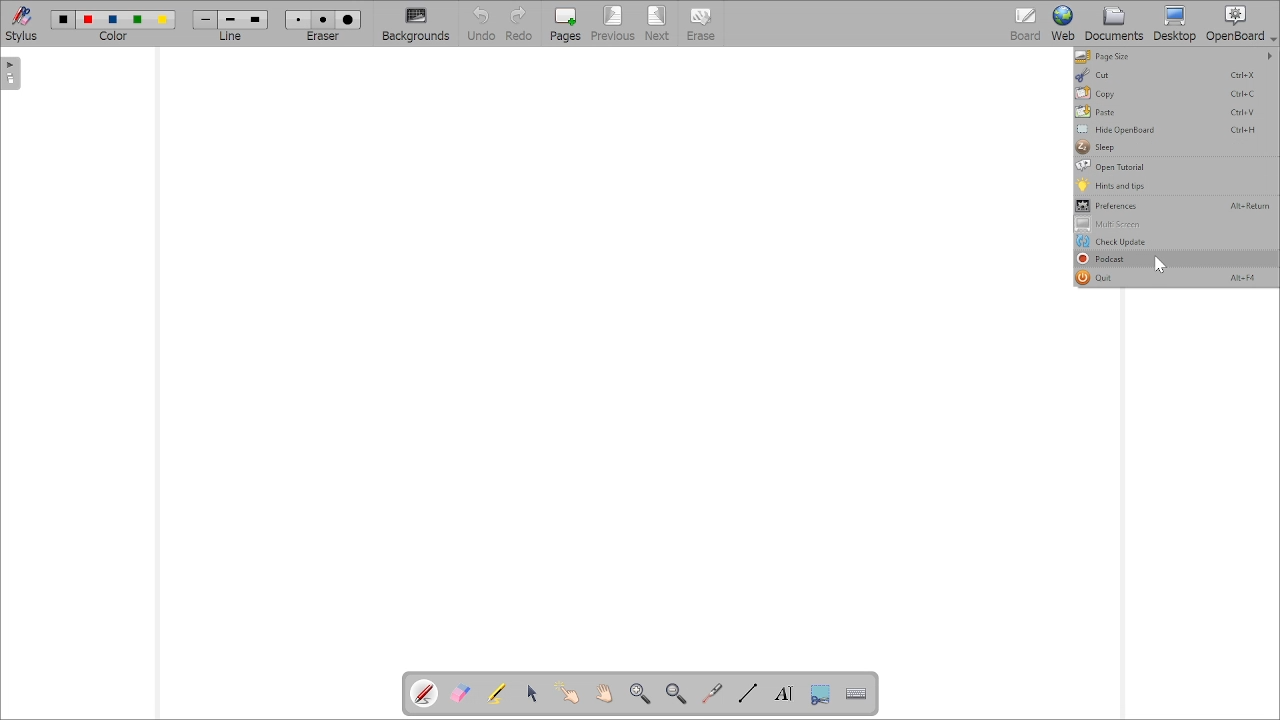 This screenshot has height=720, width=1280. Describe the element at coordinates (531, 694) in the screenshot. I see `Select and modify objects` at that location.